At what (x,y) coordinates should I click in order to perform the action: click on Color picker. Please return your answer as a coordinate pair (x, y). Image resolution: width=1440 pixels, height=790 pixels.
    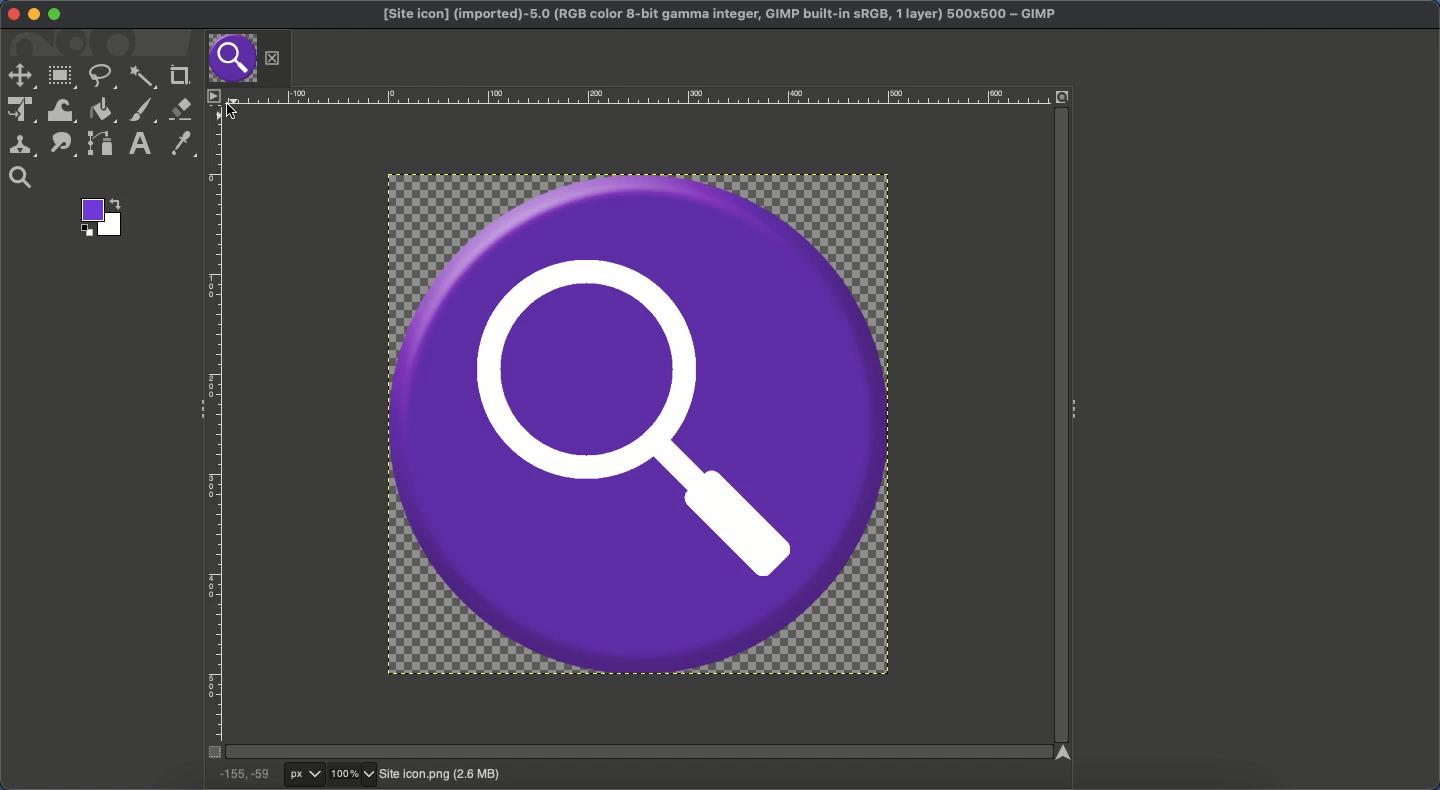
    Looking at the image, I should click on (179, 144).